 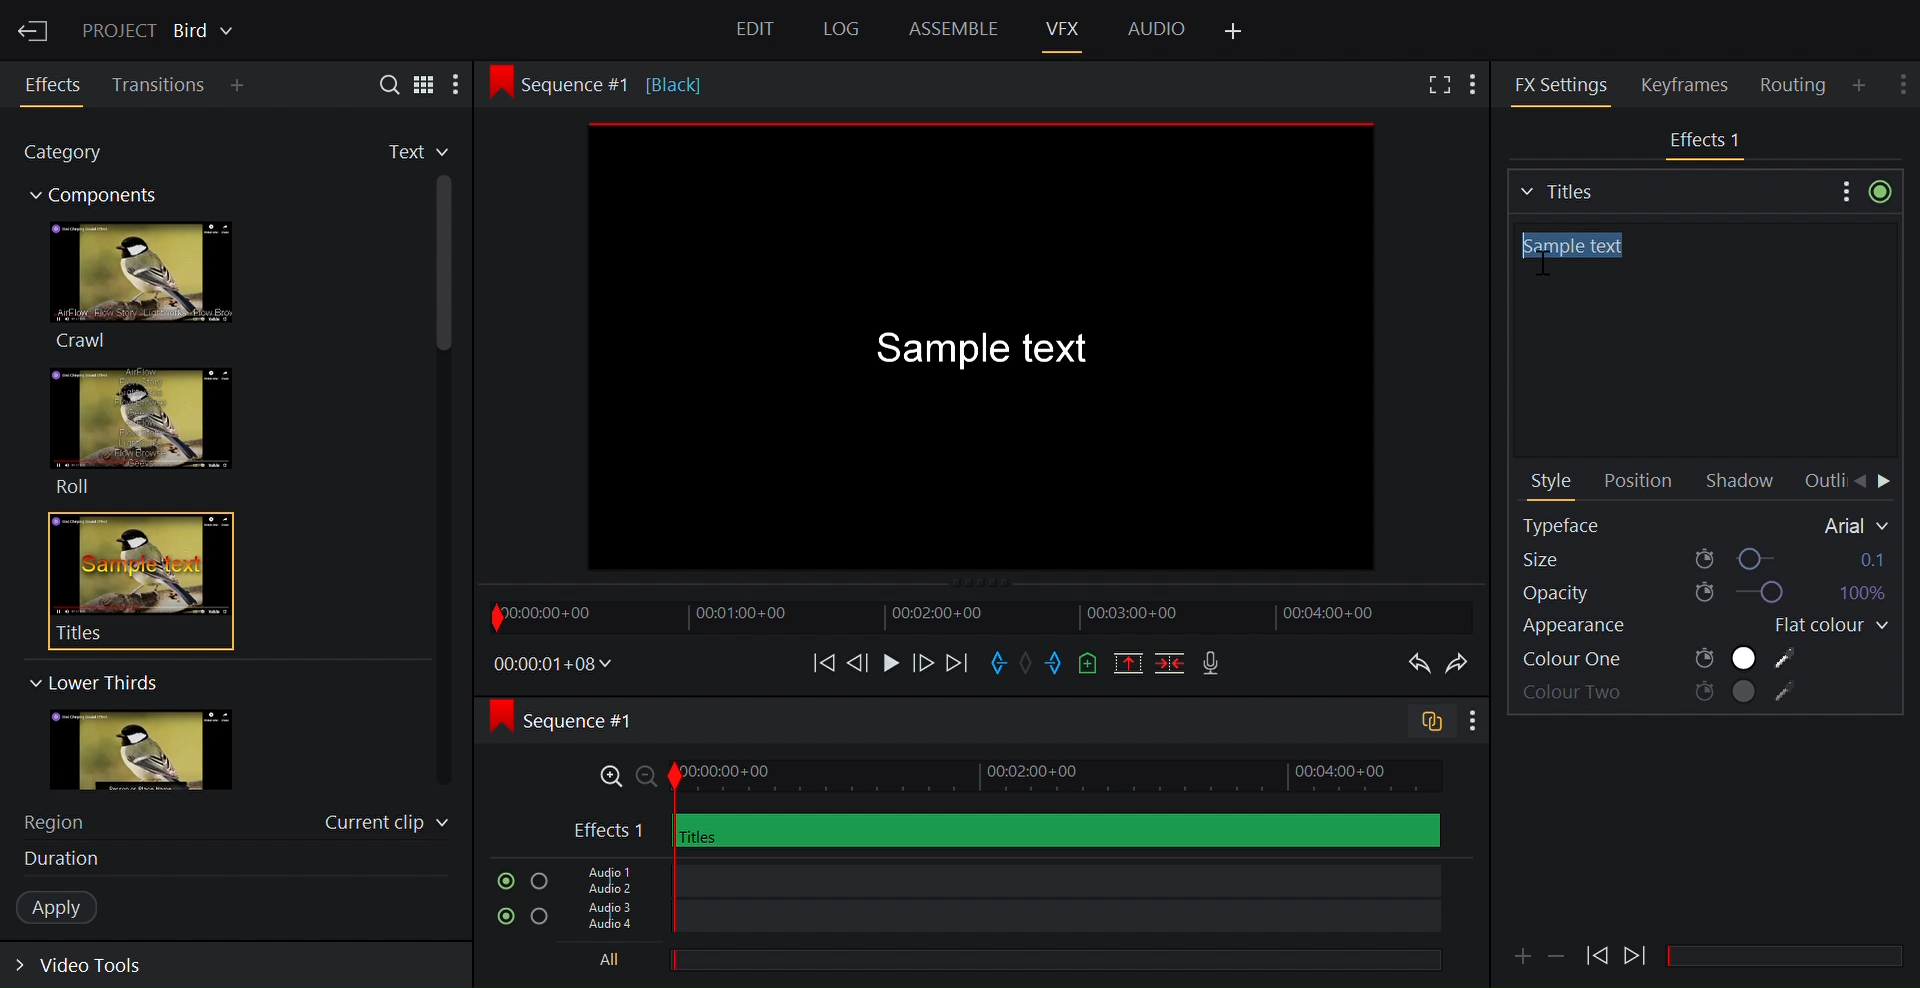 I want to click on Edit, so click(x=758, y=32).